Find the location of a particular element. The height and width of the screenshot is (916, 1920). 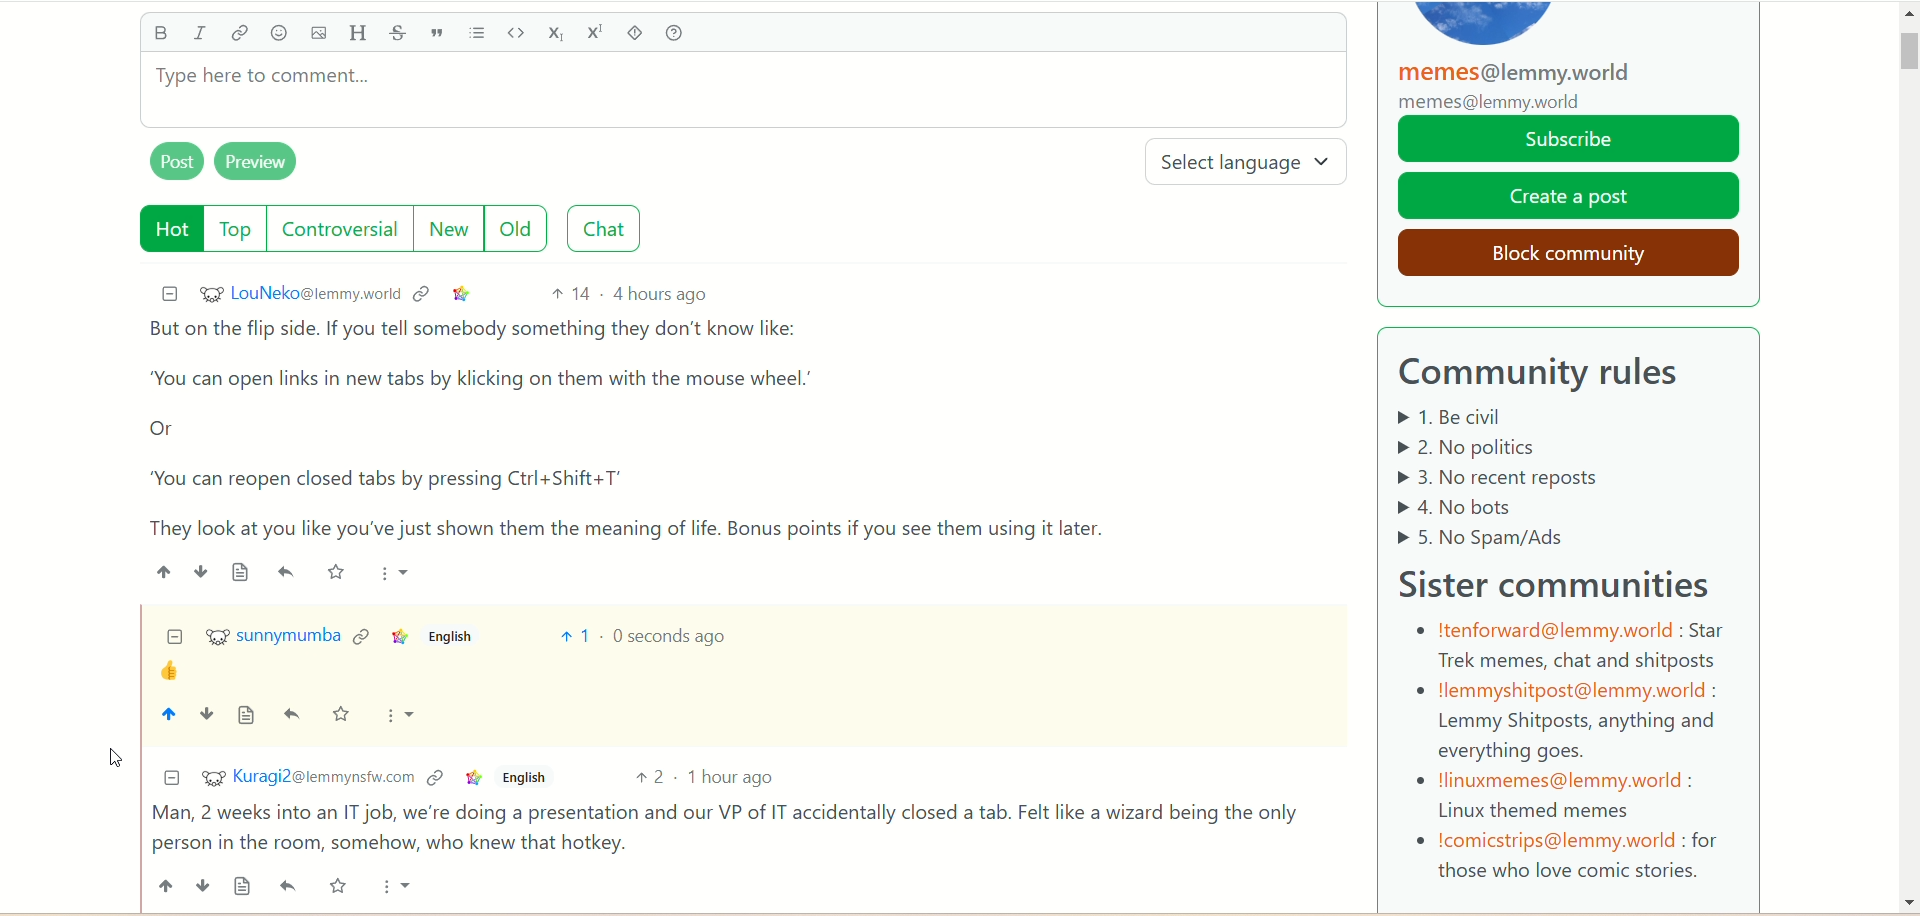

english is located at coordinates (526, 778).